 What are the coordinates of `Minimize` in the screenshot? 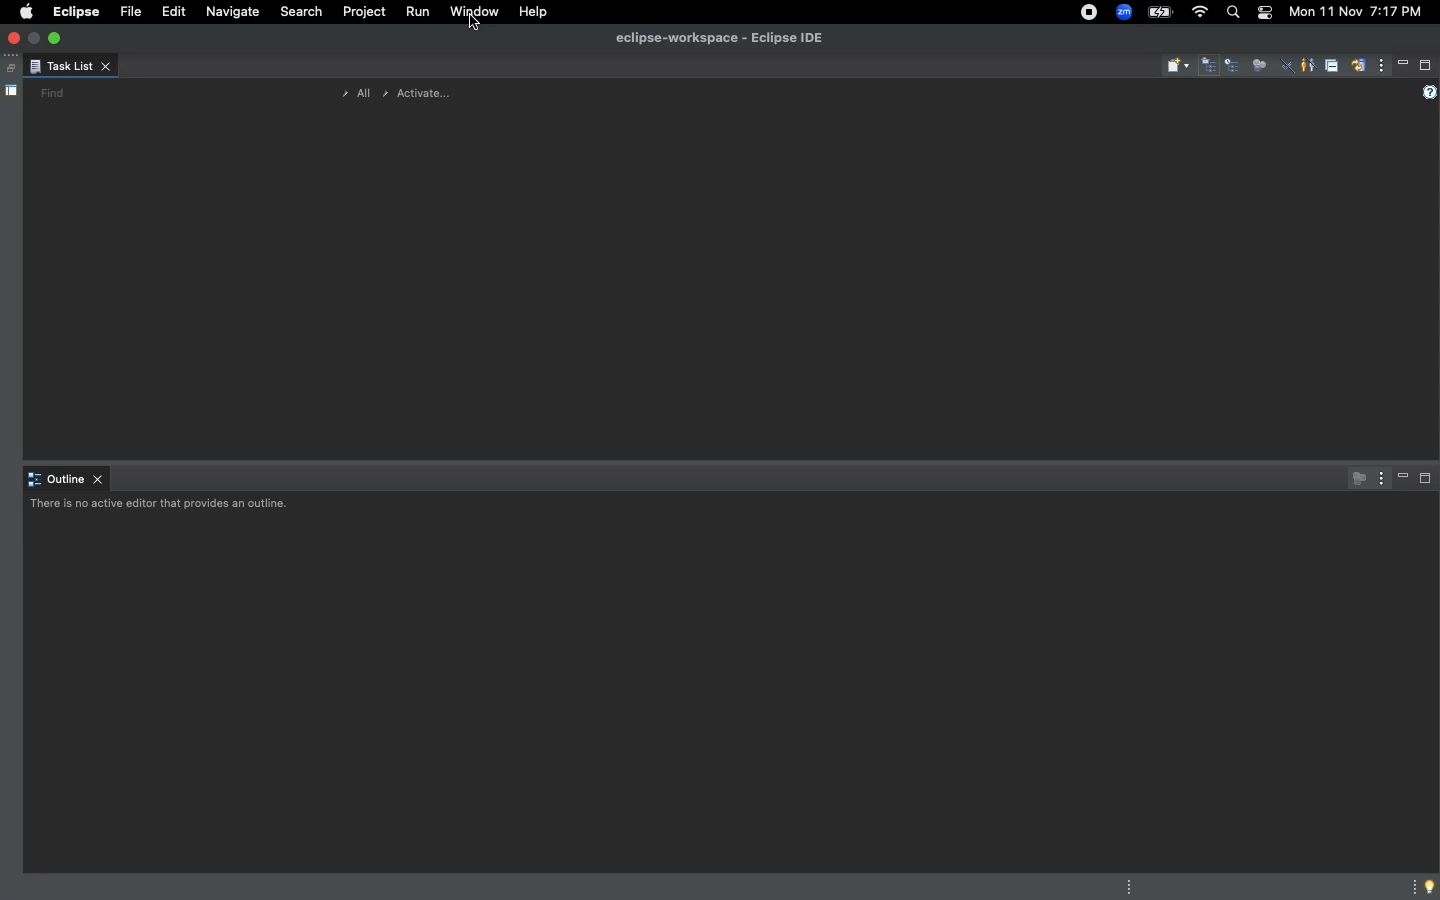 It's located at (1404, 478).